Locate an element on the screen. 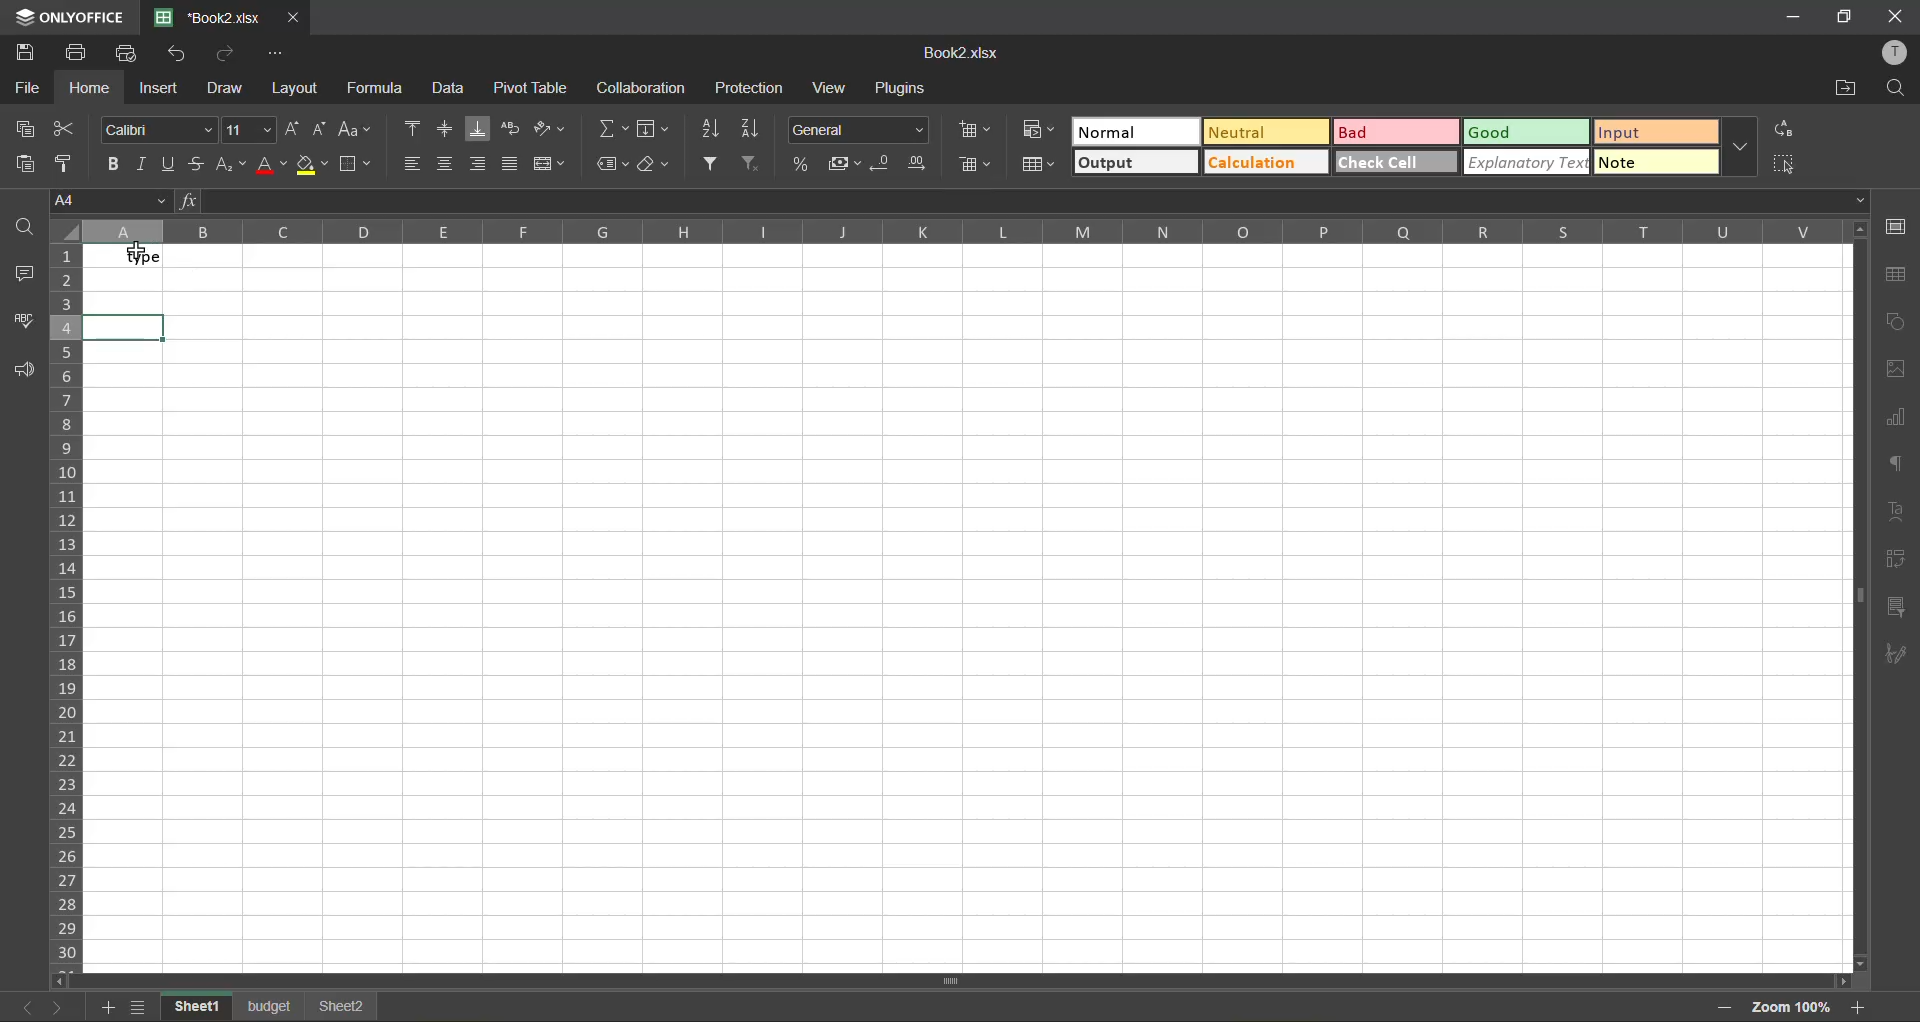 Image resolution: width=1920 pixels, height=1022 pixels. align bottom is located at coordinates (482, 125).